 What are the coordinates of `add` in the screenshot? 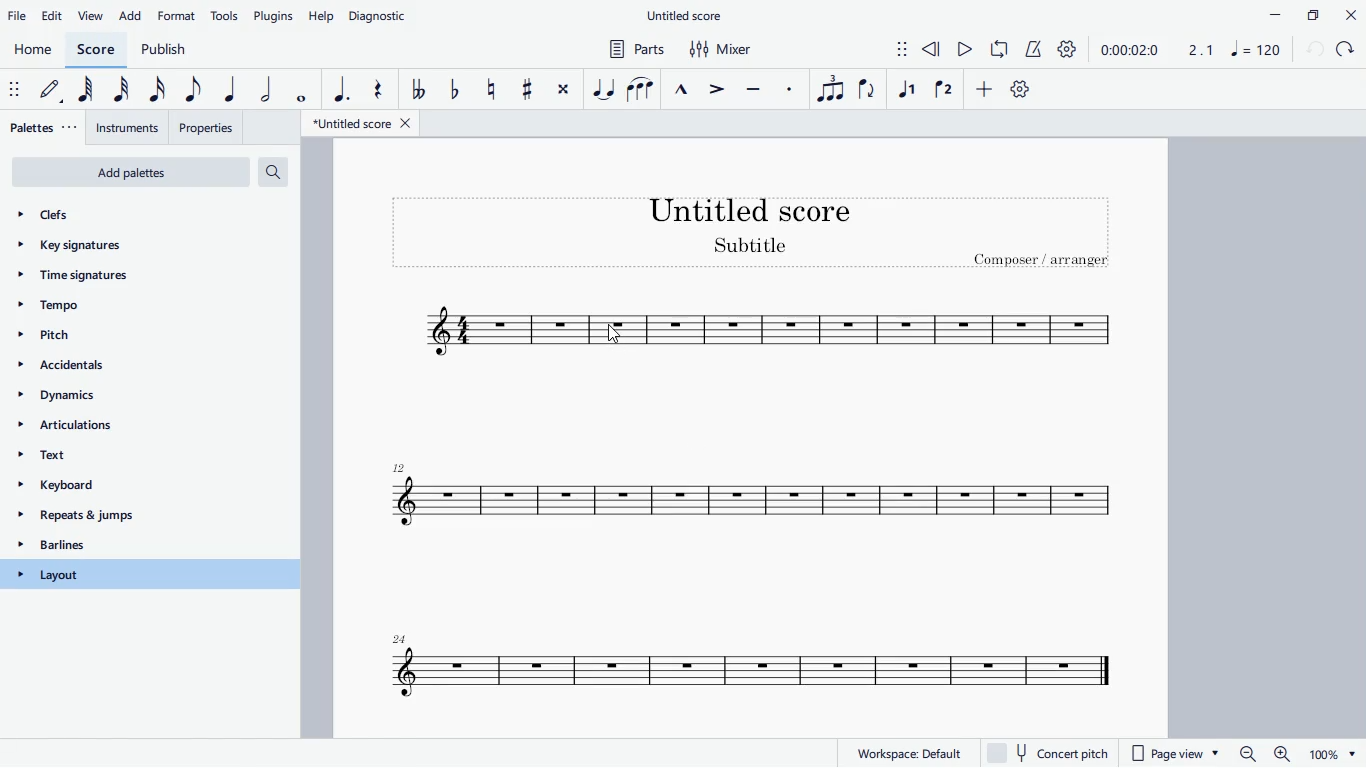 It's located at (130, 15).